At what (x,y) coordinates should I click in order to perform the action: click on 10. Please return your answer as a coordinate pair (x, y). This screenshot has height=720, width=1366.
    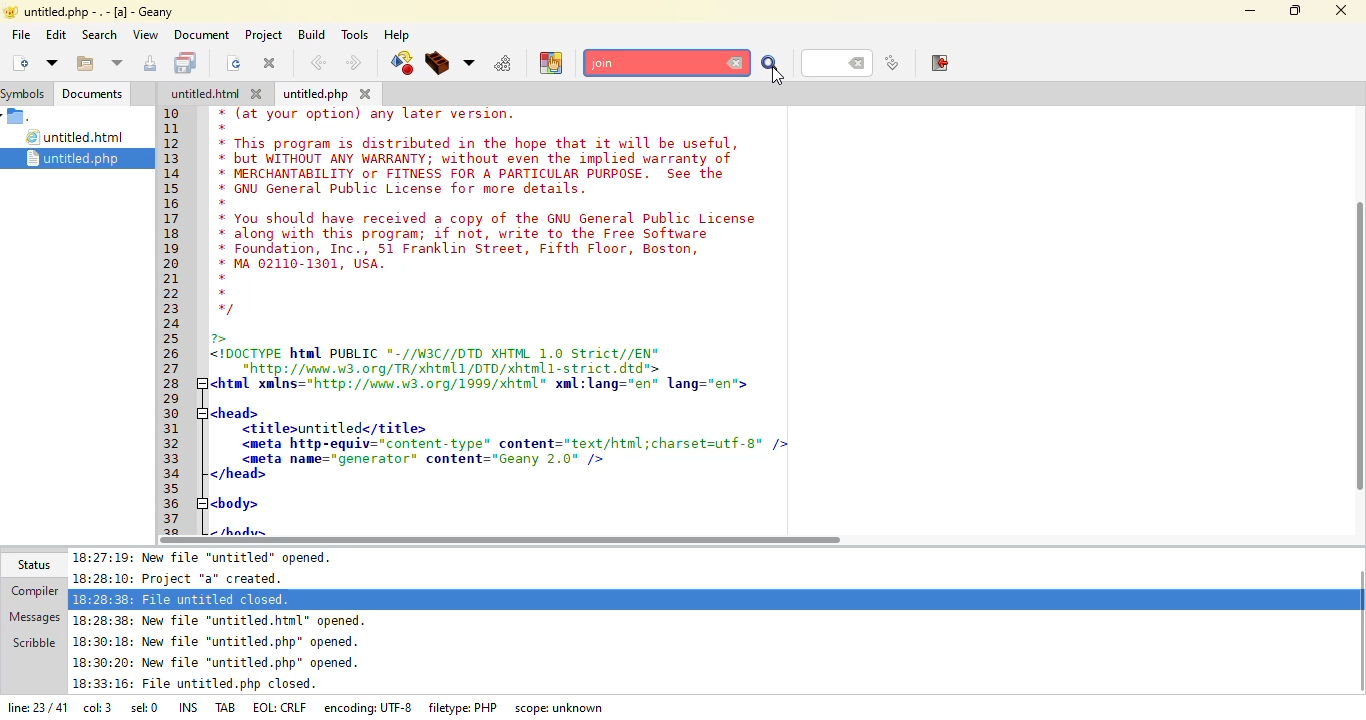
    Looking at the image, I should click on (172, 113).